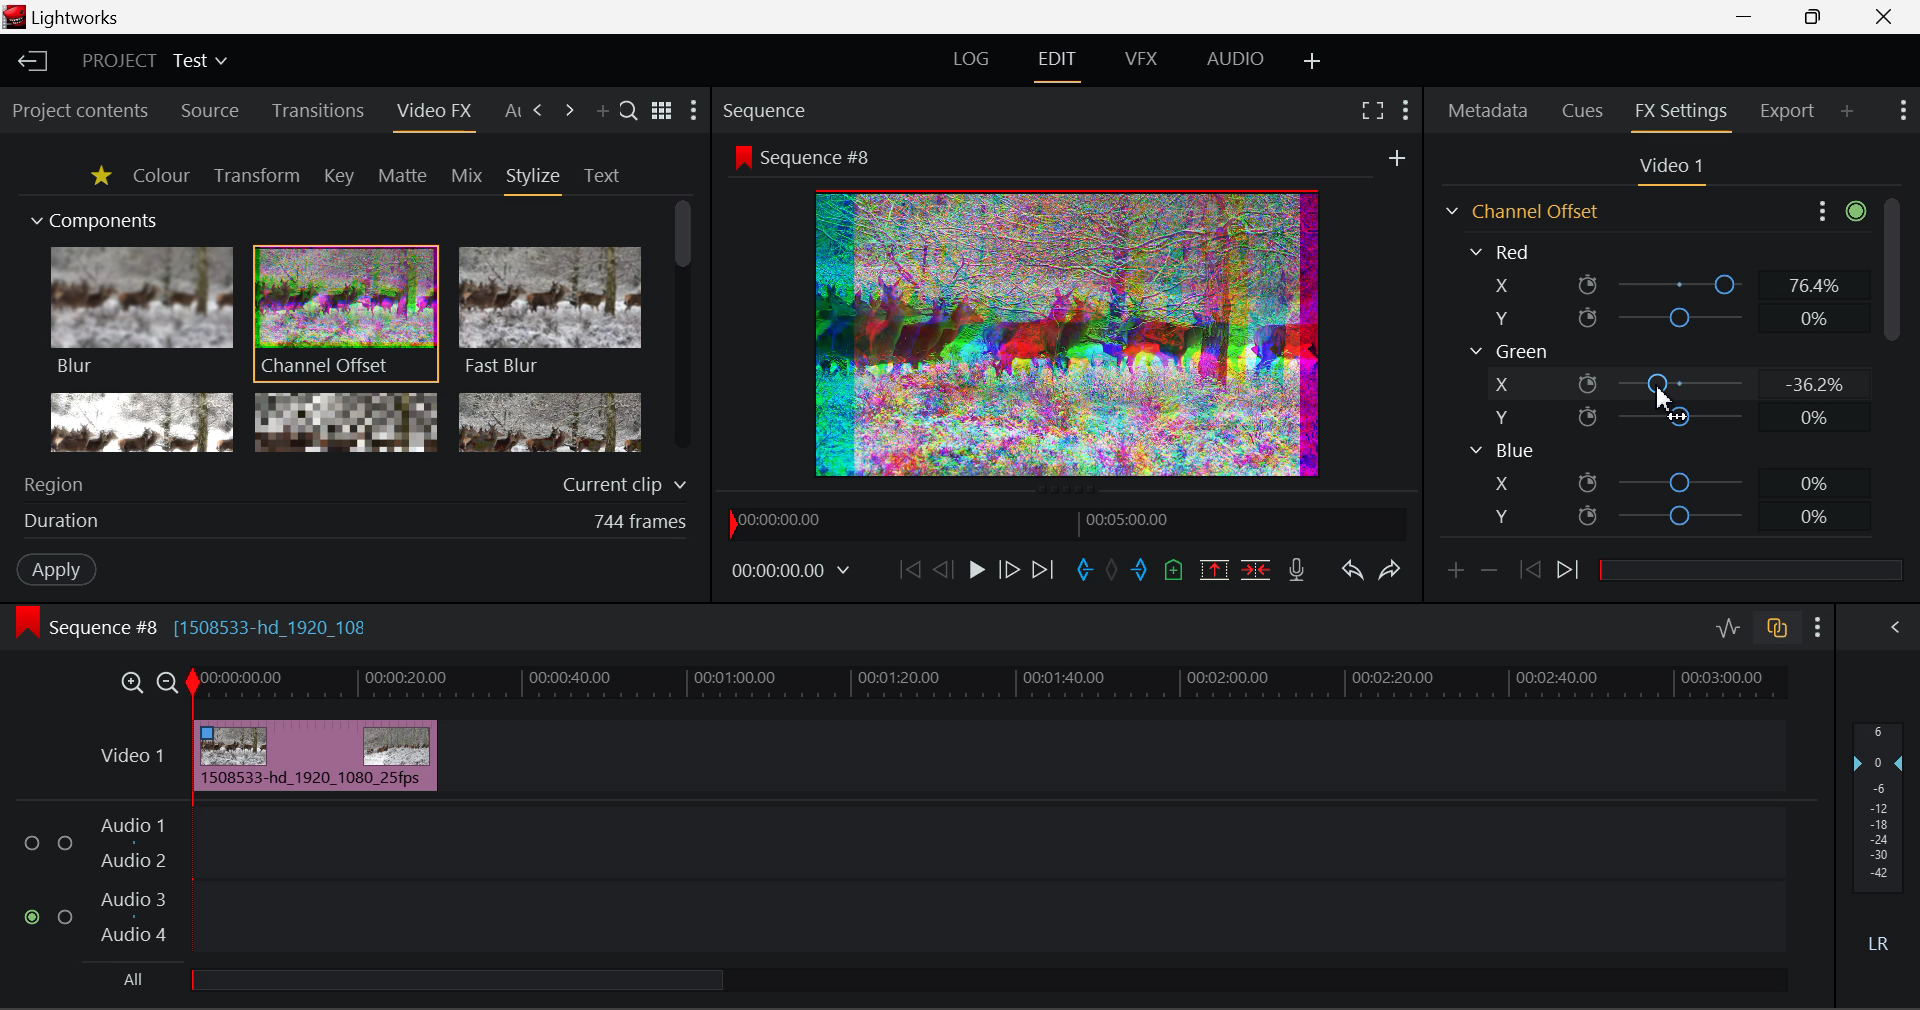 This screenshot has width=1920, height=1010. What do you see at coordinates (1374, 113) in the screenshot?
I see `Full Screen` at bounding box center [1374, 113].